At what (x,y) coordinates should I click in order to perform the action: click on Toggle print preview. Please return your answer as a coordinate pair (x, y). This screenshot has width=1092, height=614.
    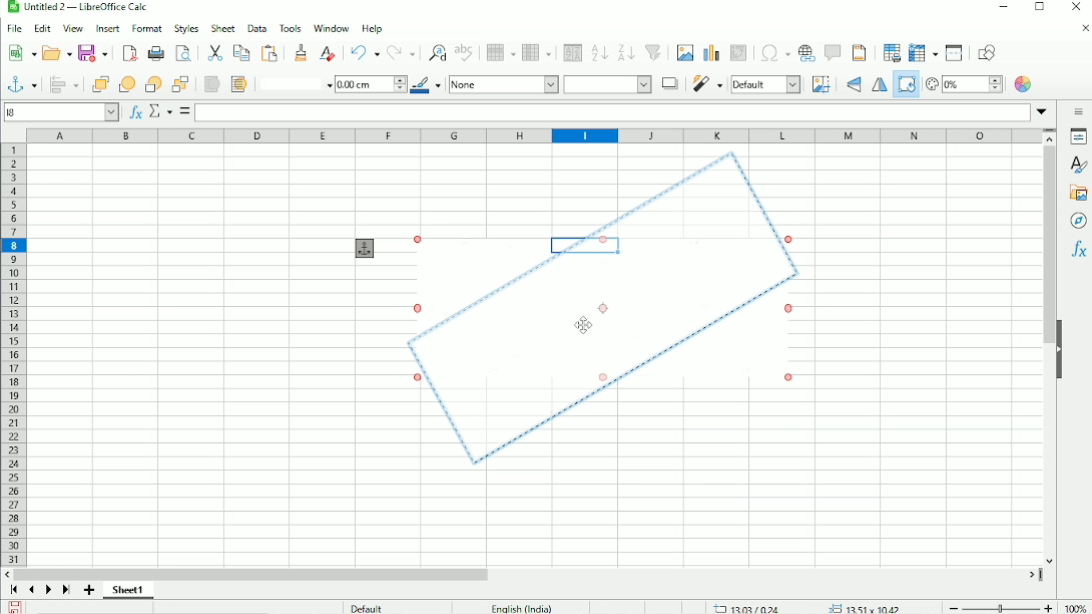
    Looking at the image, I should click on (183, 53).